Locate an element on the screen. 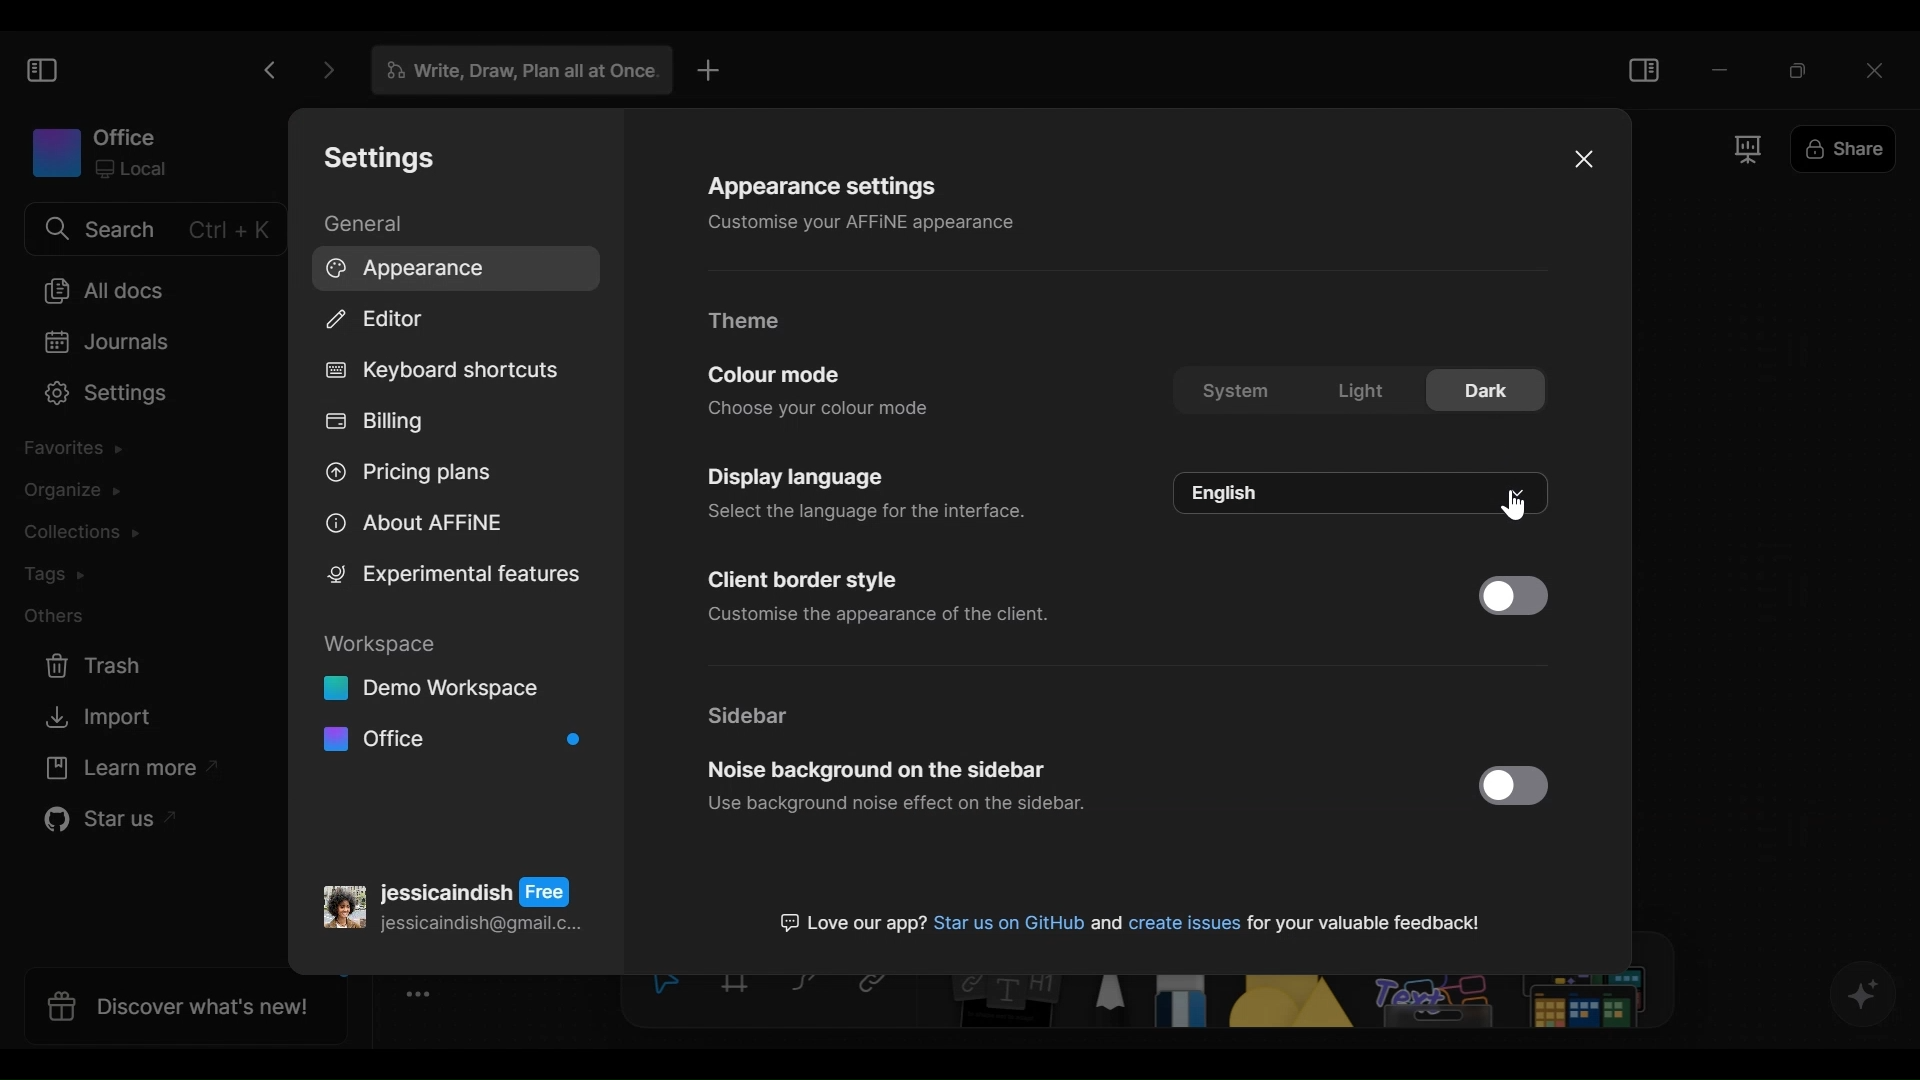 Image resolution: width=1920 pixels, height=1080 pixels. New Tab is located at coordinates (709, 70).